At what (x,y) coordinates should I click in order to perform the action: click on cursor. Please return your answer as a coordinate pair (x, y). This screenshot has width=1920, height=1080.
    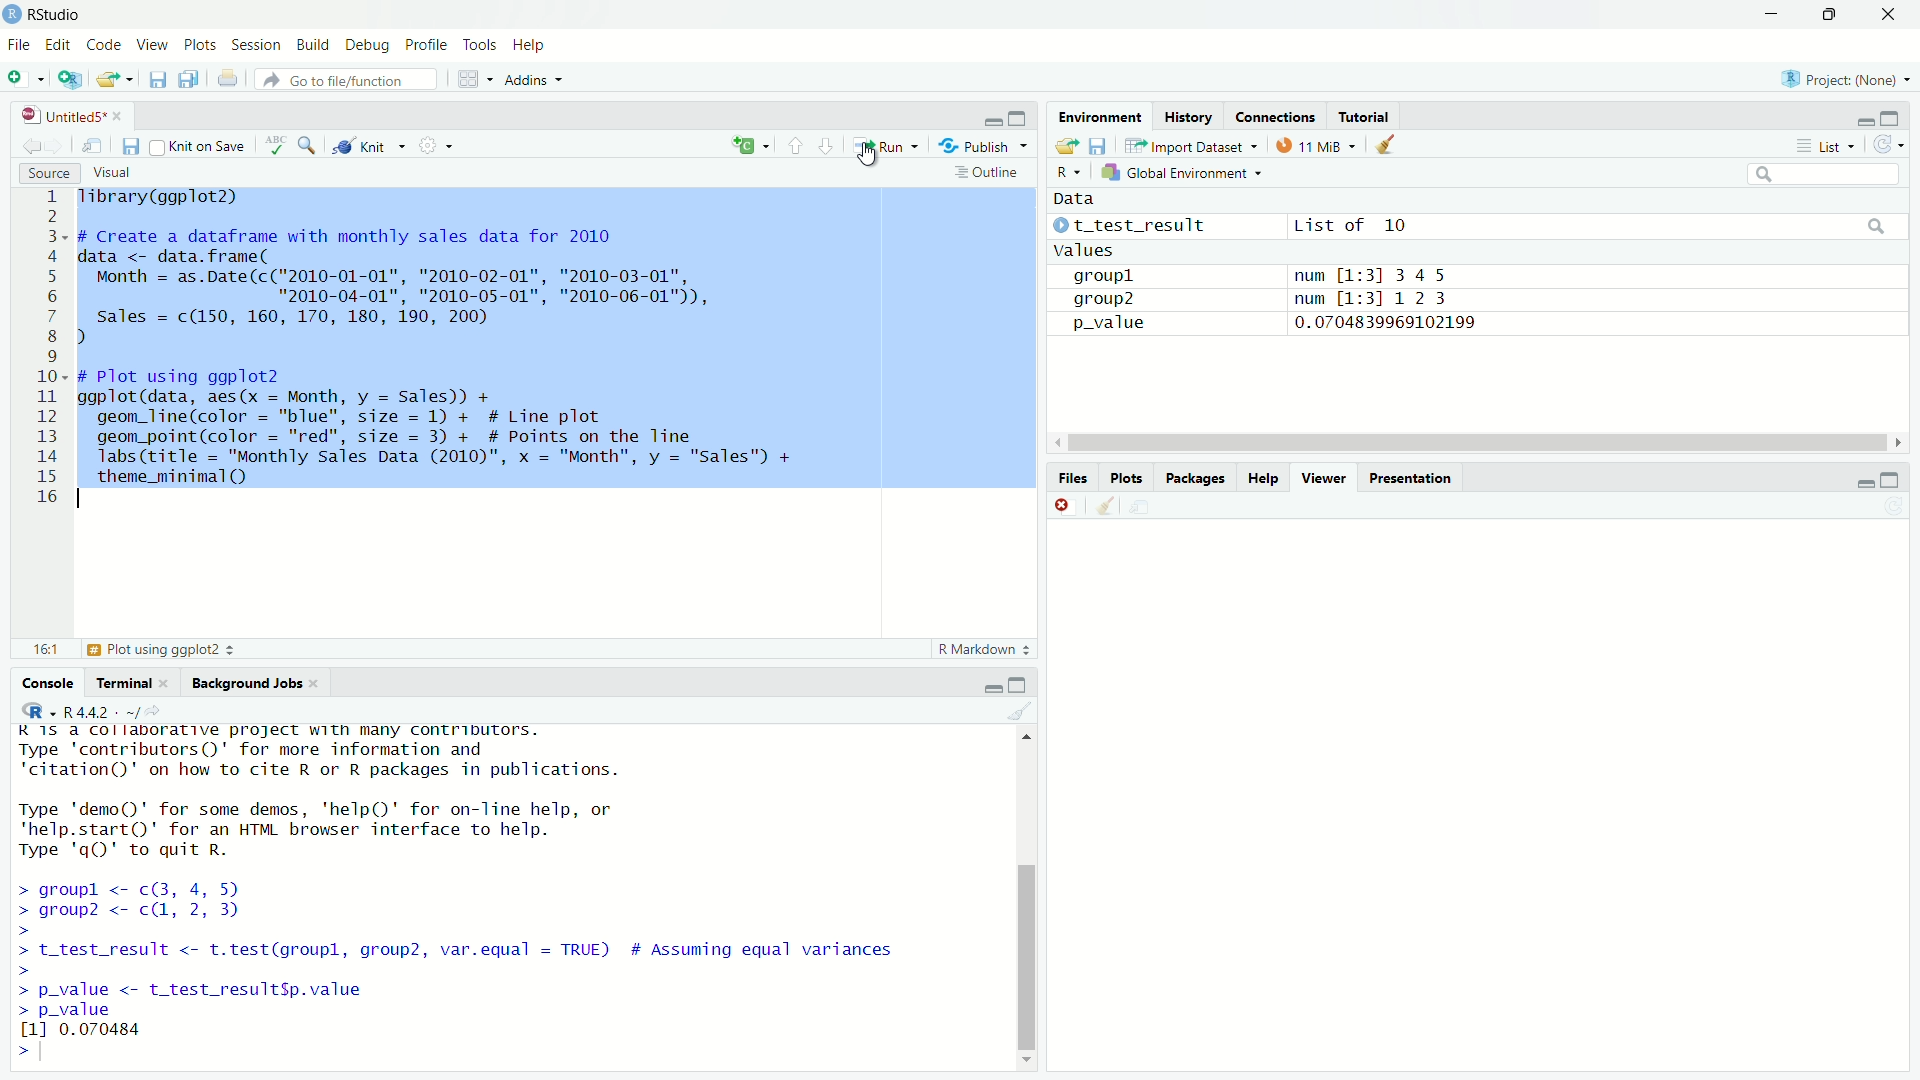
    Looking at the image, I should click on (869, 162).